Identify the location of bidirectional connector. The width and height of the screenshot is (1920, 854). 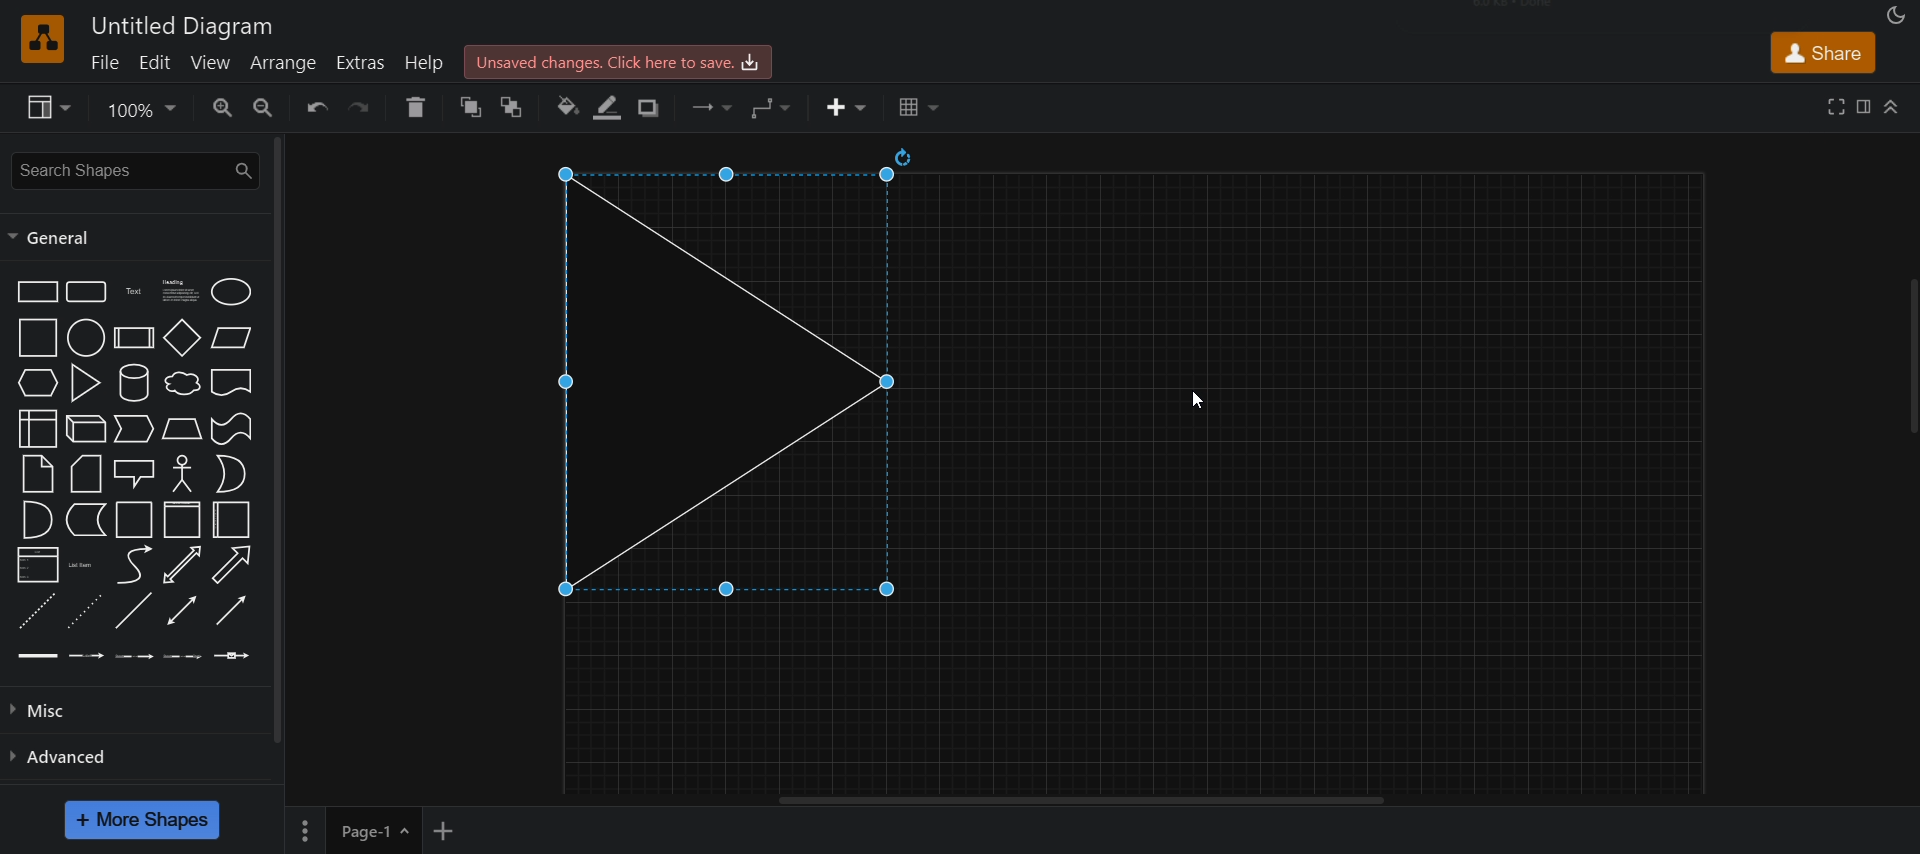
(182, 611).